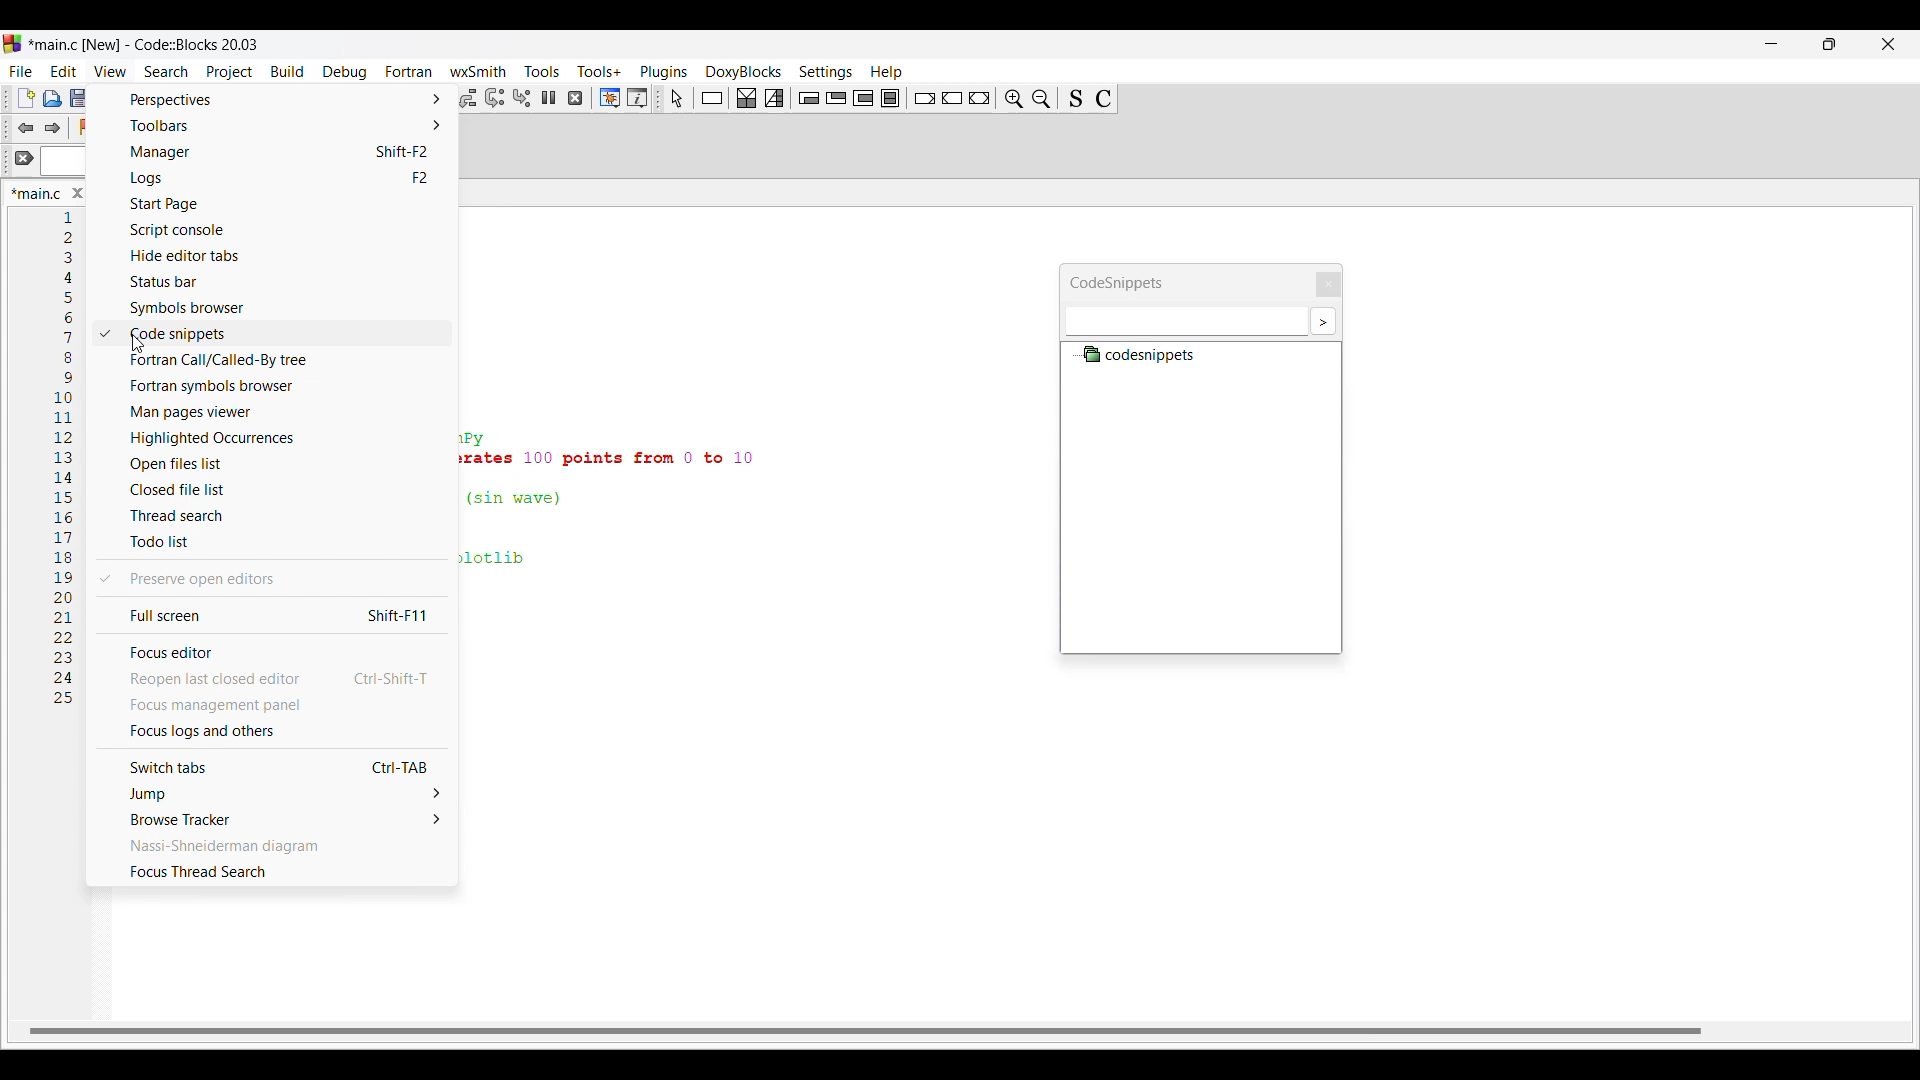 This screenshot has width=1920, height=1080. What do you see at coordinates (1182, 321) in the screenshot?
I see `Text box` at bounding box center [1182, 321].